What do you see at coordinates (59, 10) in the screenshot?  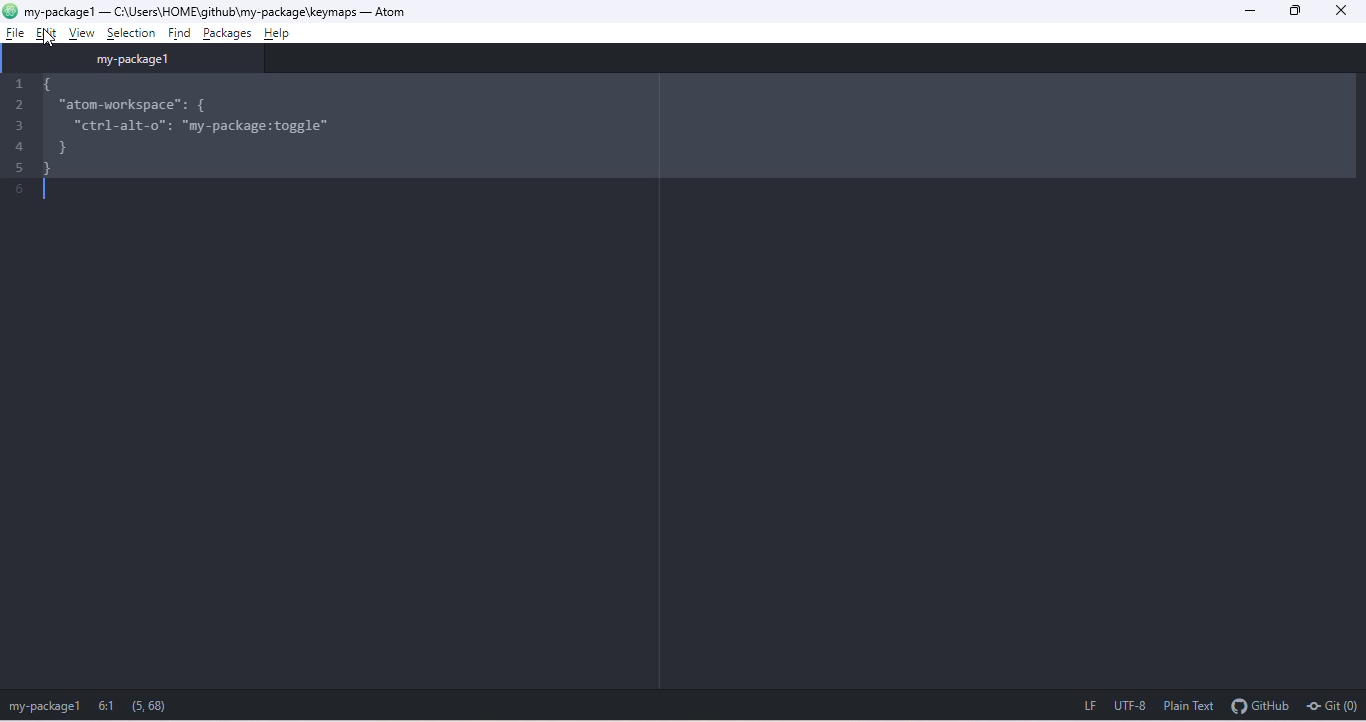 I see `my-package1` at bounding box center [59, 10].